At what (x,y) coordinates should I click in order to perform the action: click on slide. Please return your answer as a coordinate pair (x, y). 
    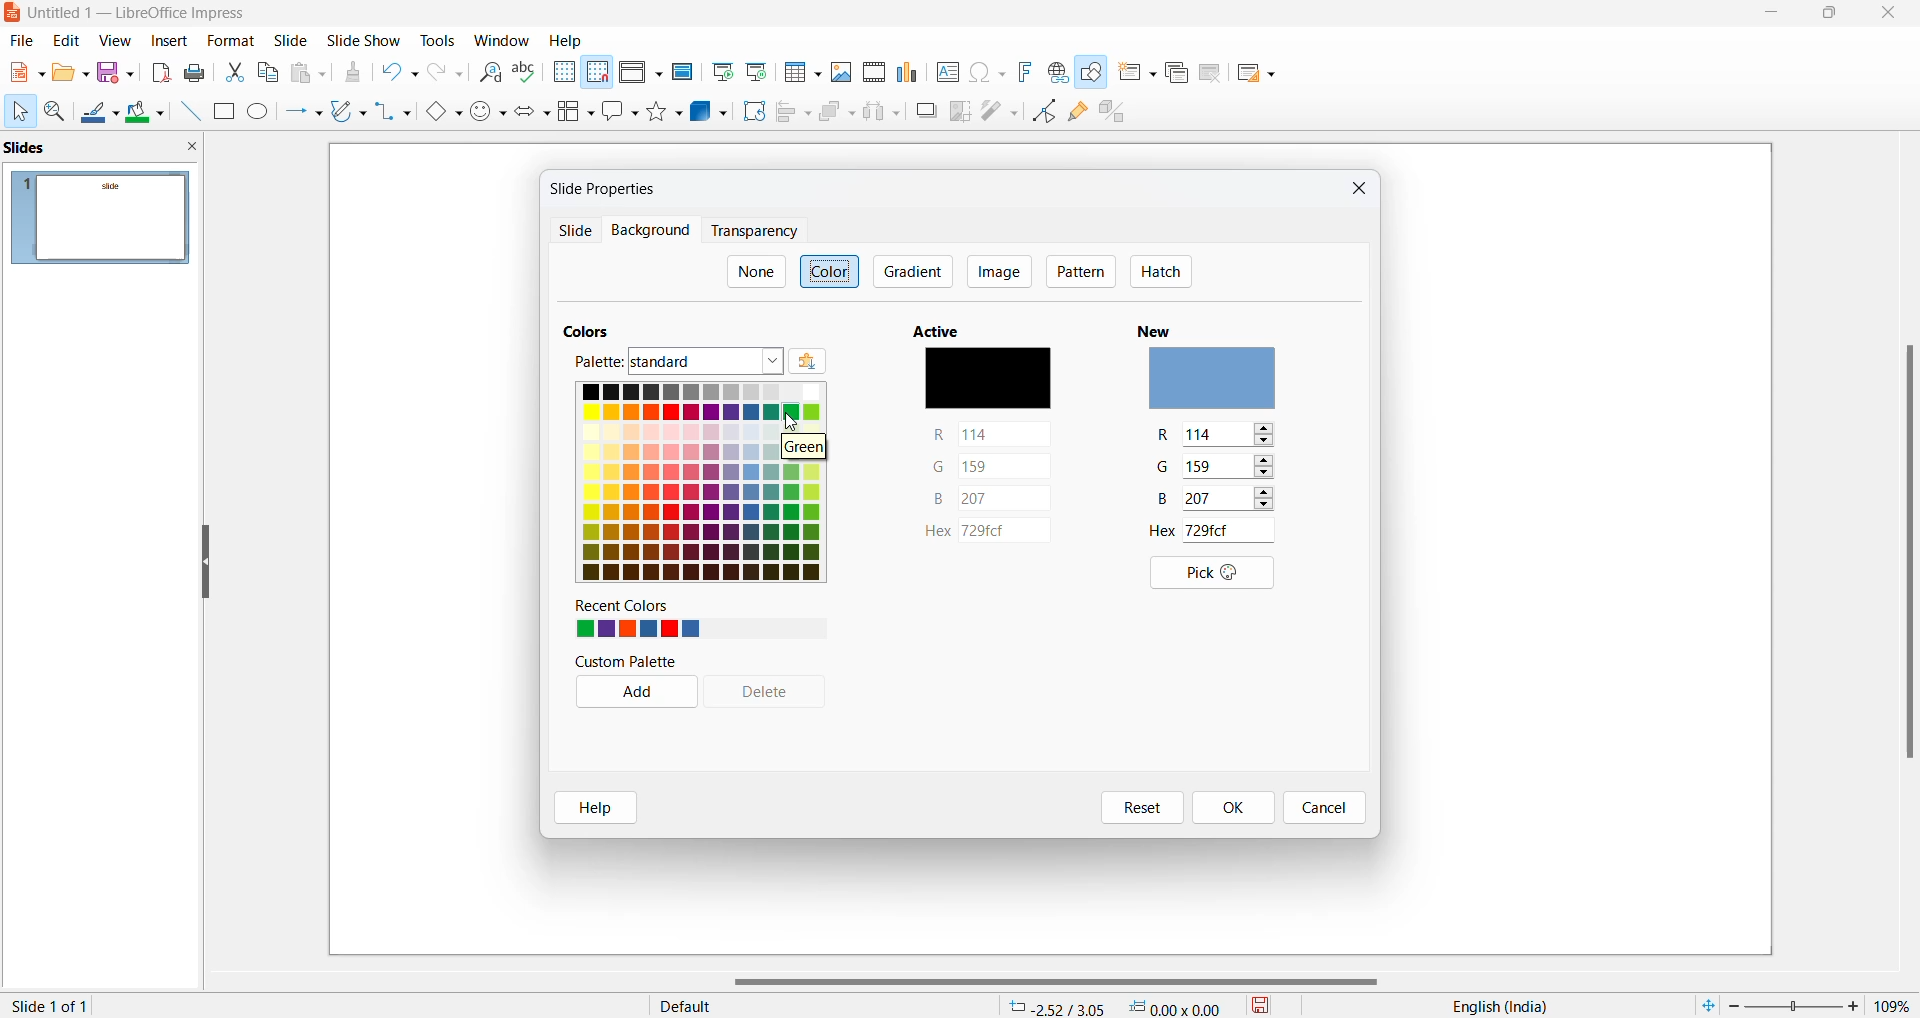
    Looking at the image, I should click on (230, 41).